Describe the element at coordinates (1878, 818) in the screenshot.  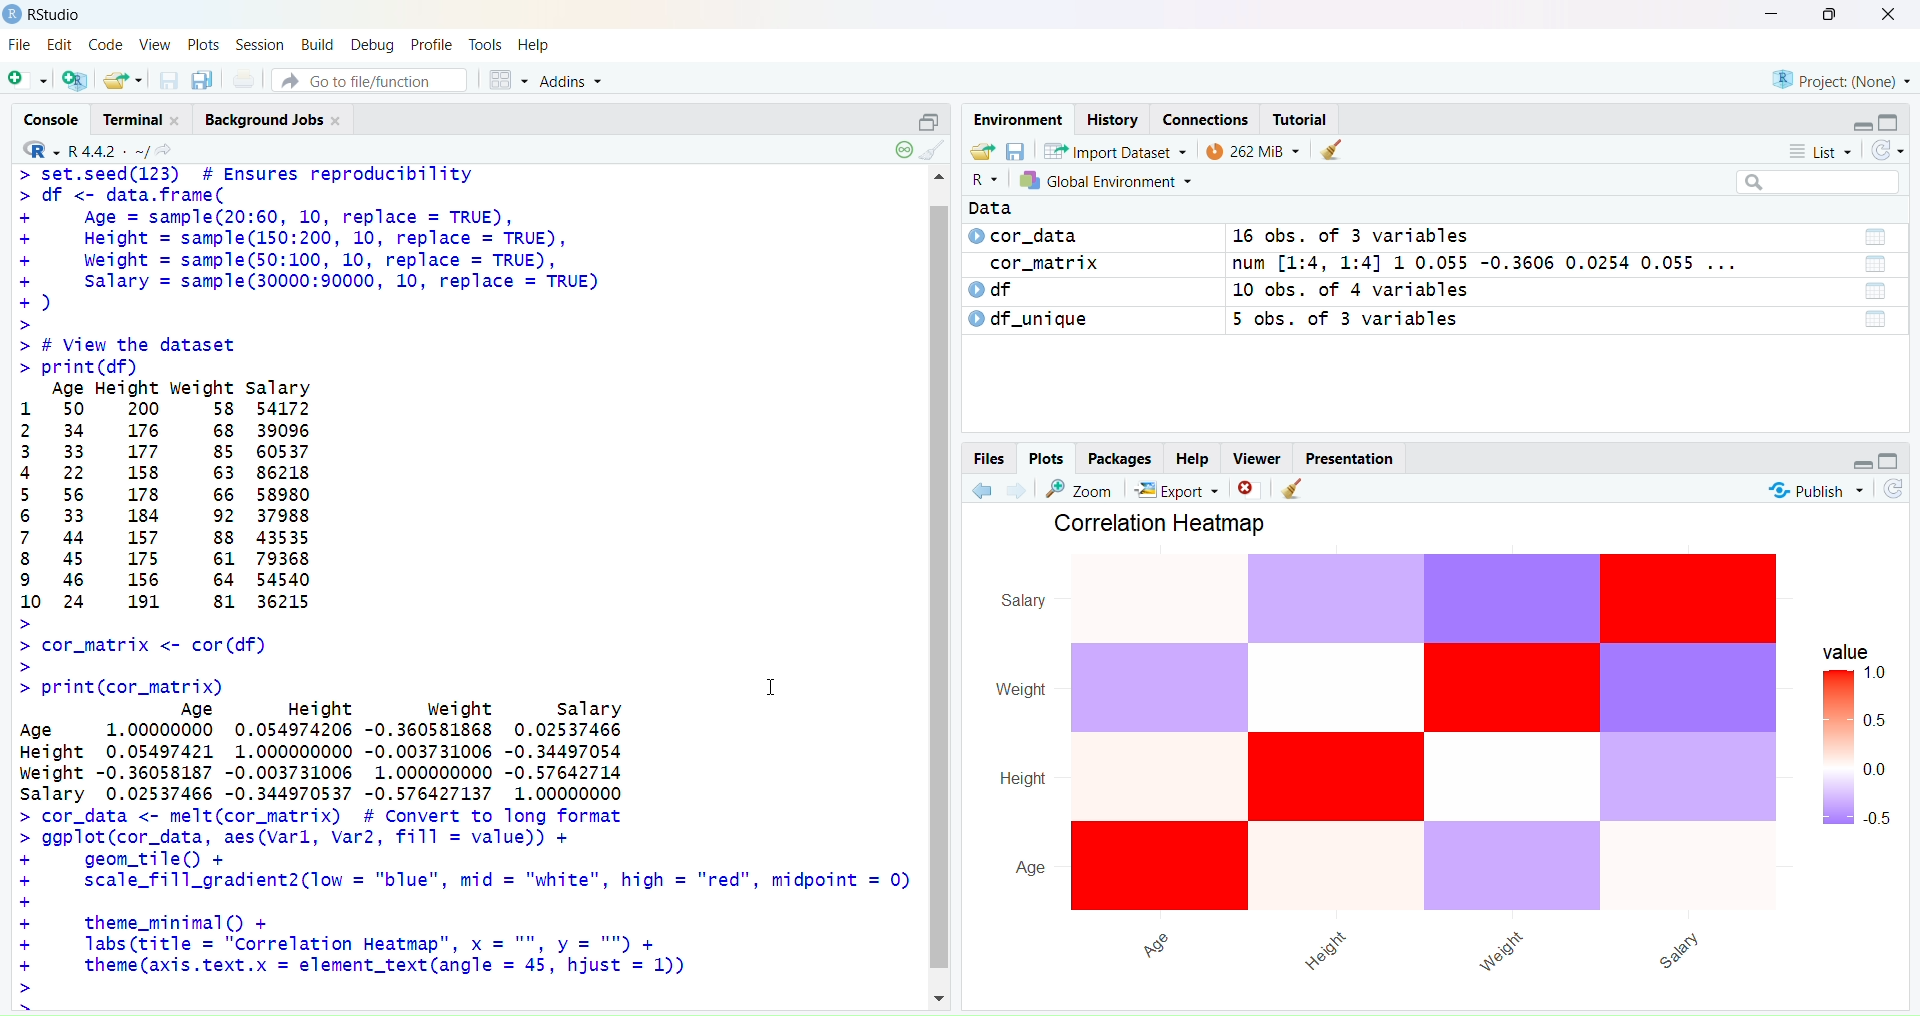
I see `0.5` at that location.